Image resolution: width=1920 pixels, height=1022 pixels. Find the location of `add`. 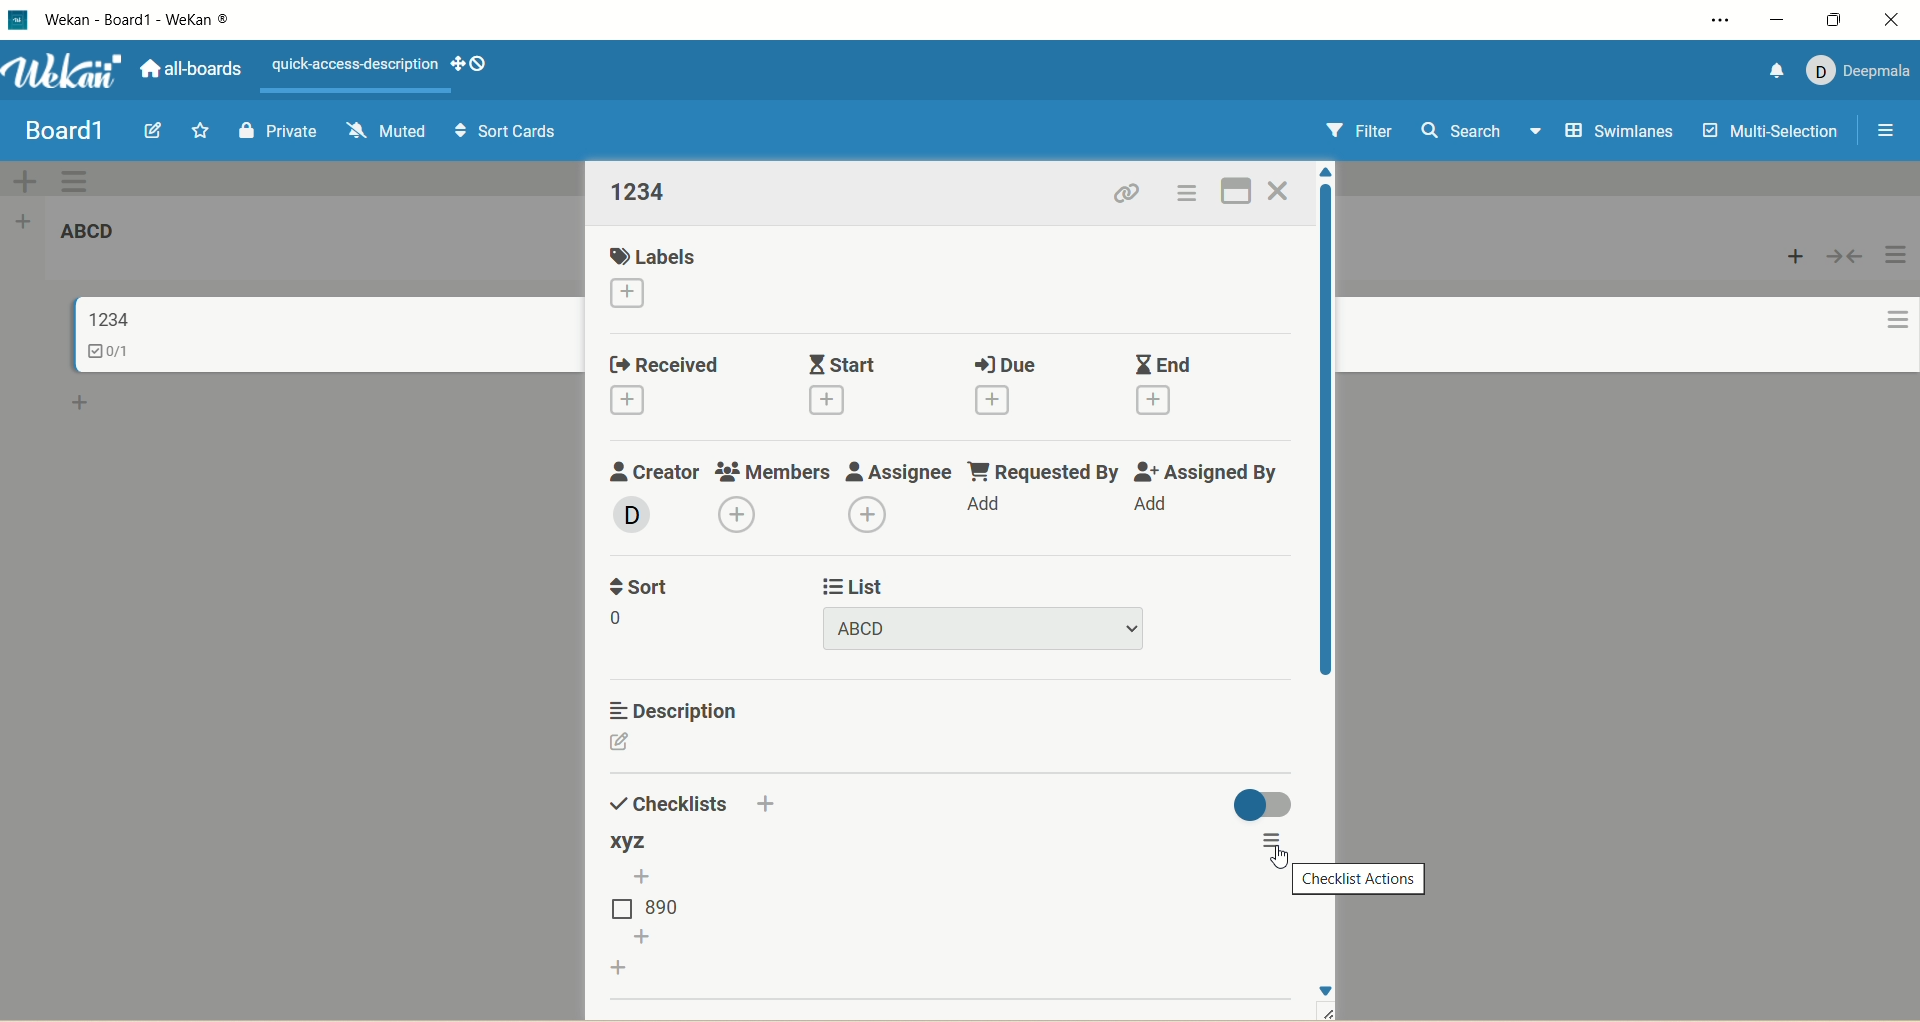

add is located at coordinates (727, 513).